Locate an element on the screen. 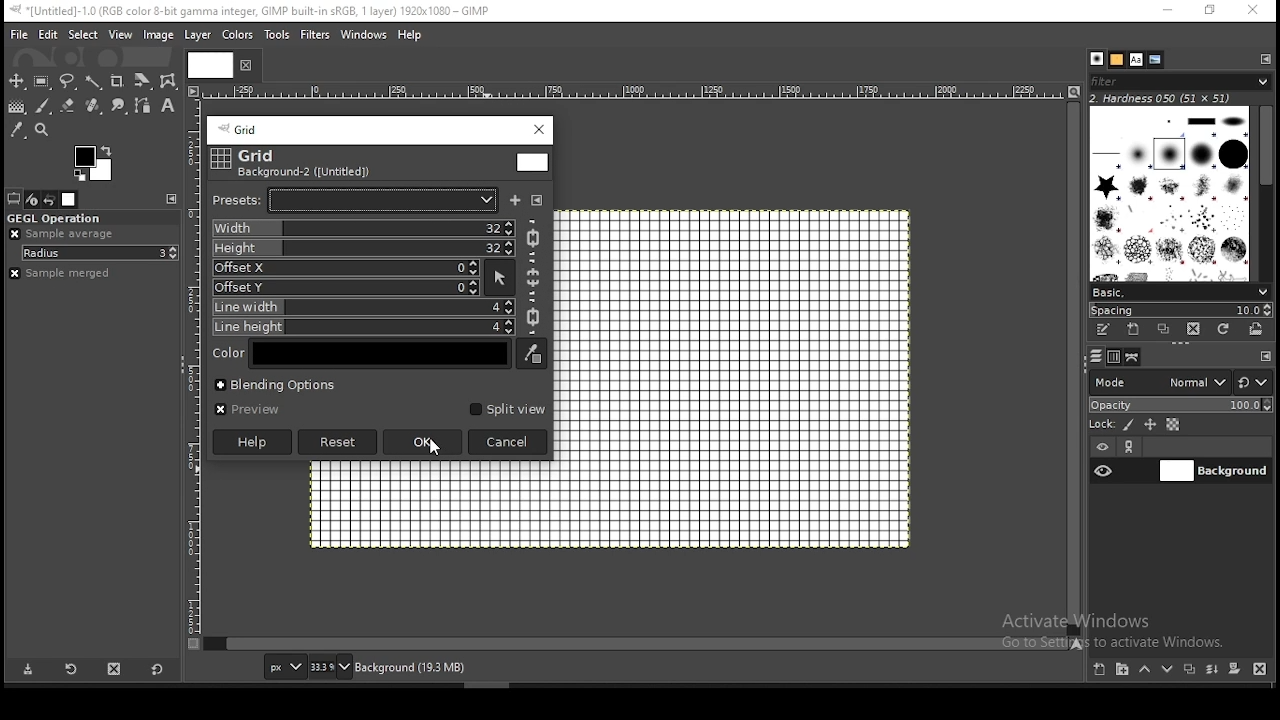  background (19.3mb) is located at coordinates (410, 666).